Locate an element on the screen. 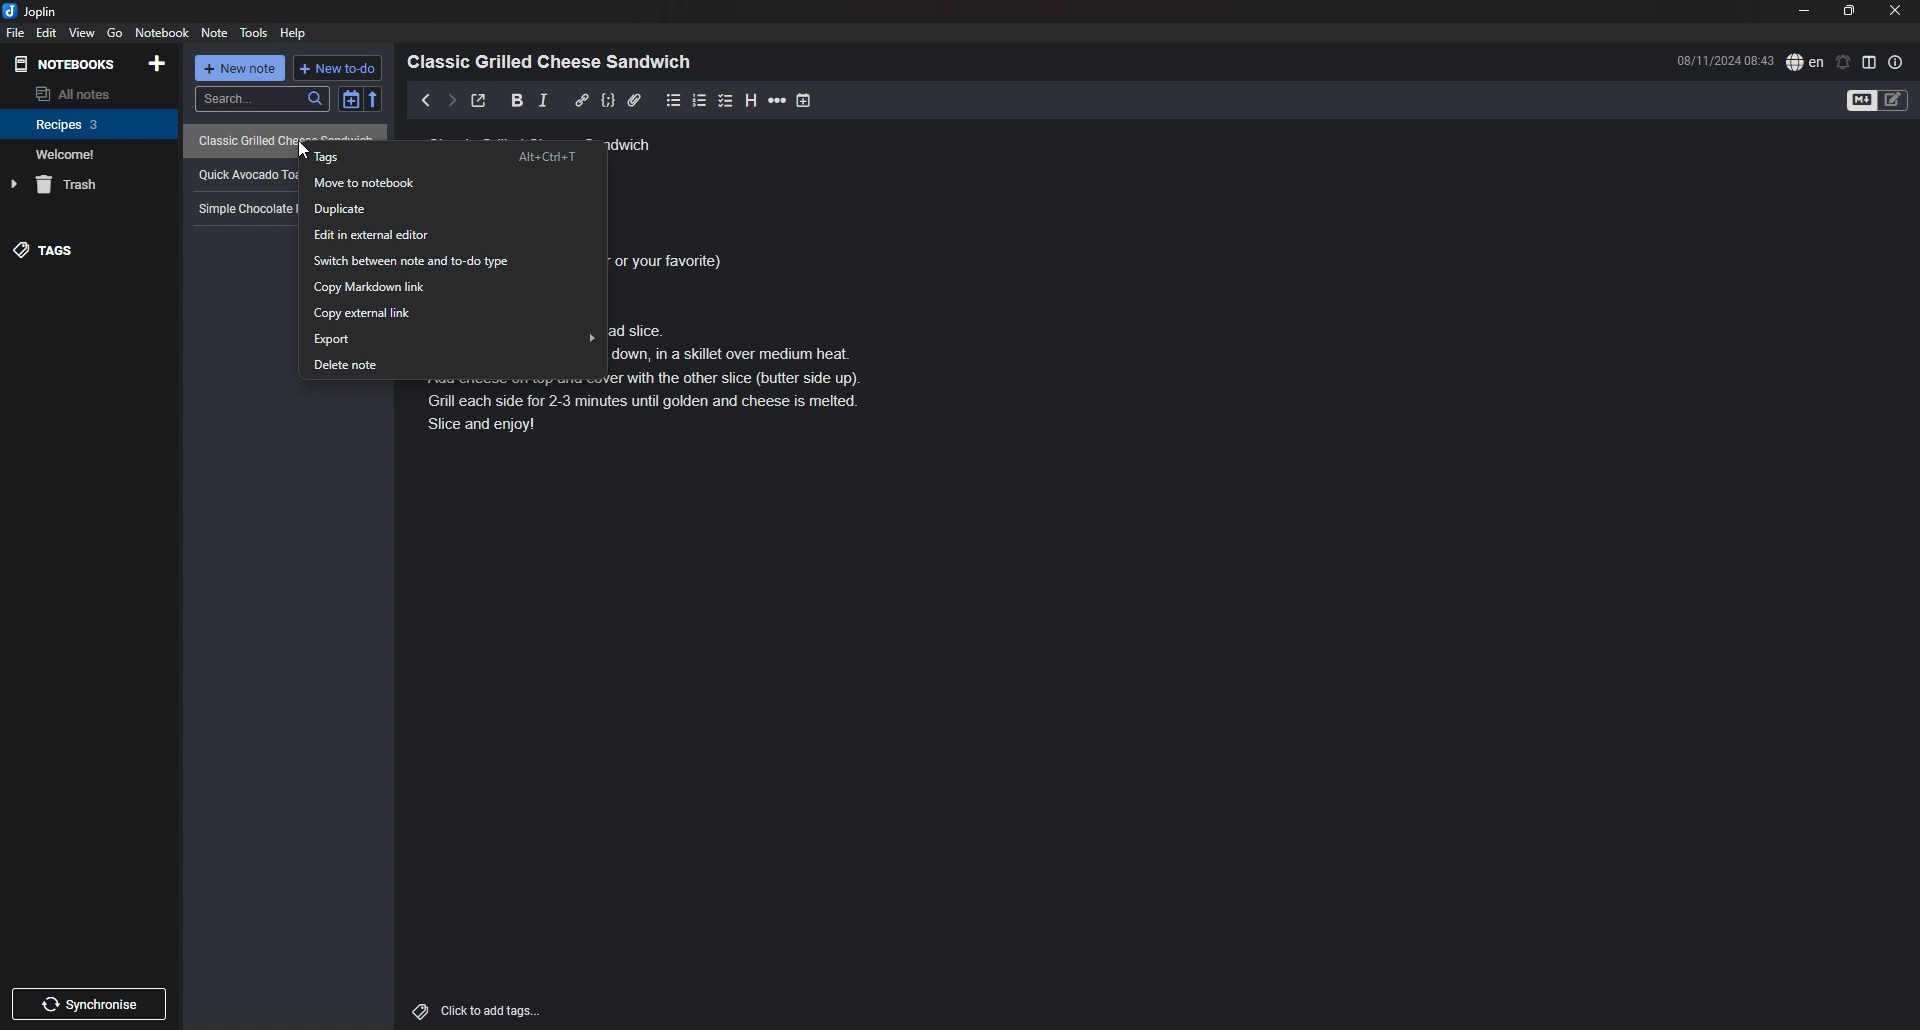 Image resolution: width=1920 pixels, height=1030 pixels. toggle editor is located at coordinates (1878, 101).